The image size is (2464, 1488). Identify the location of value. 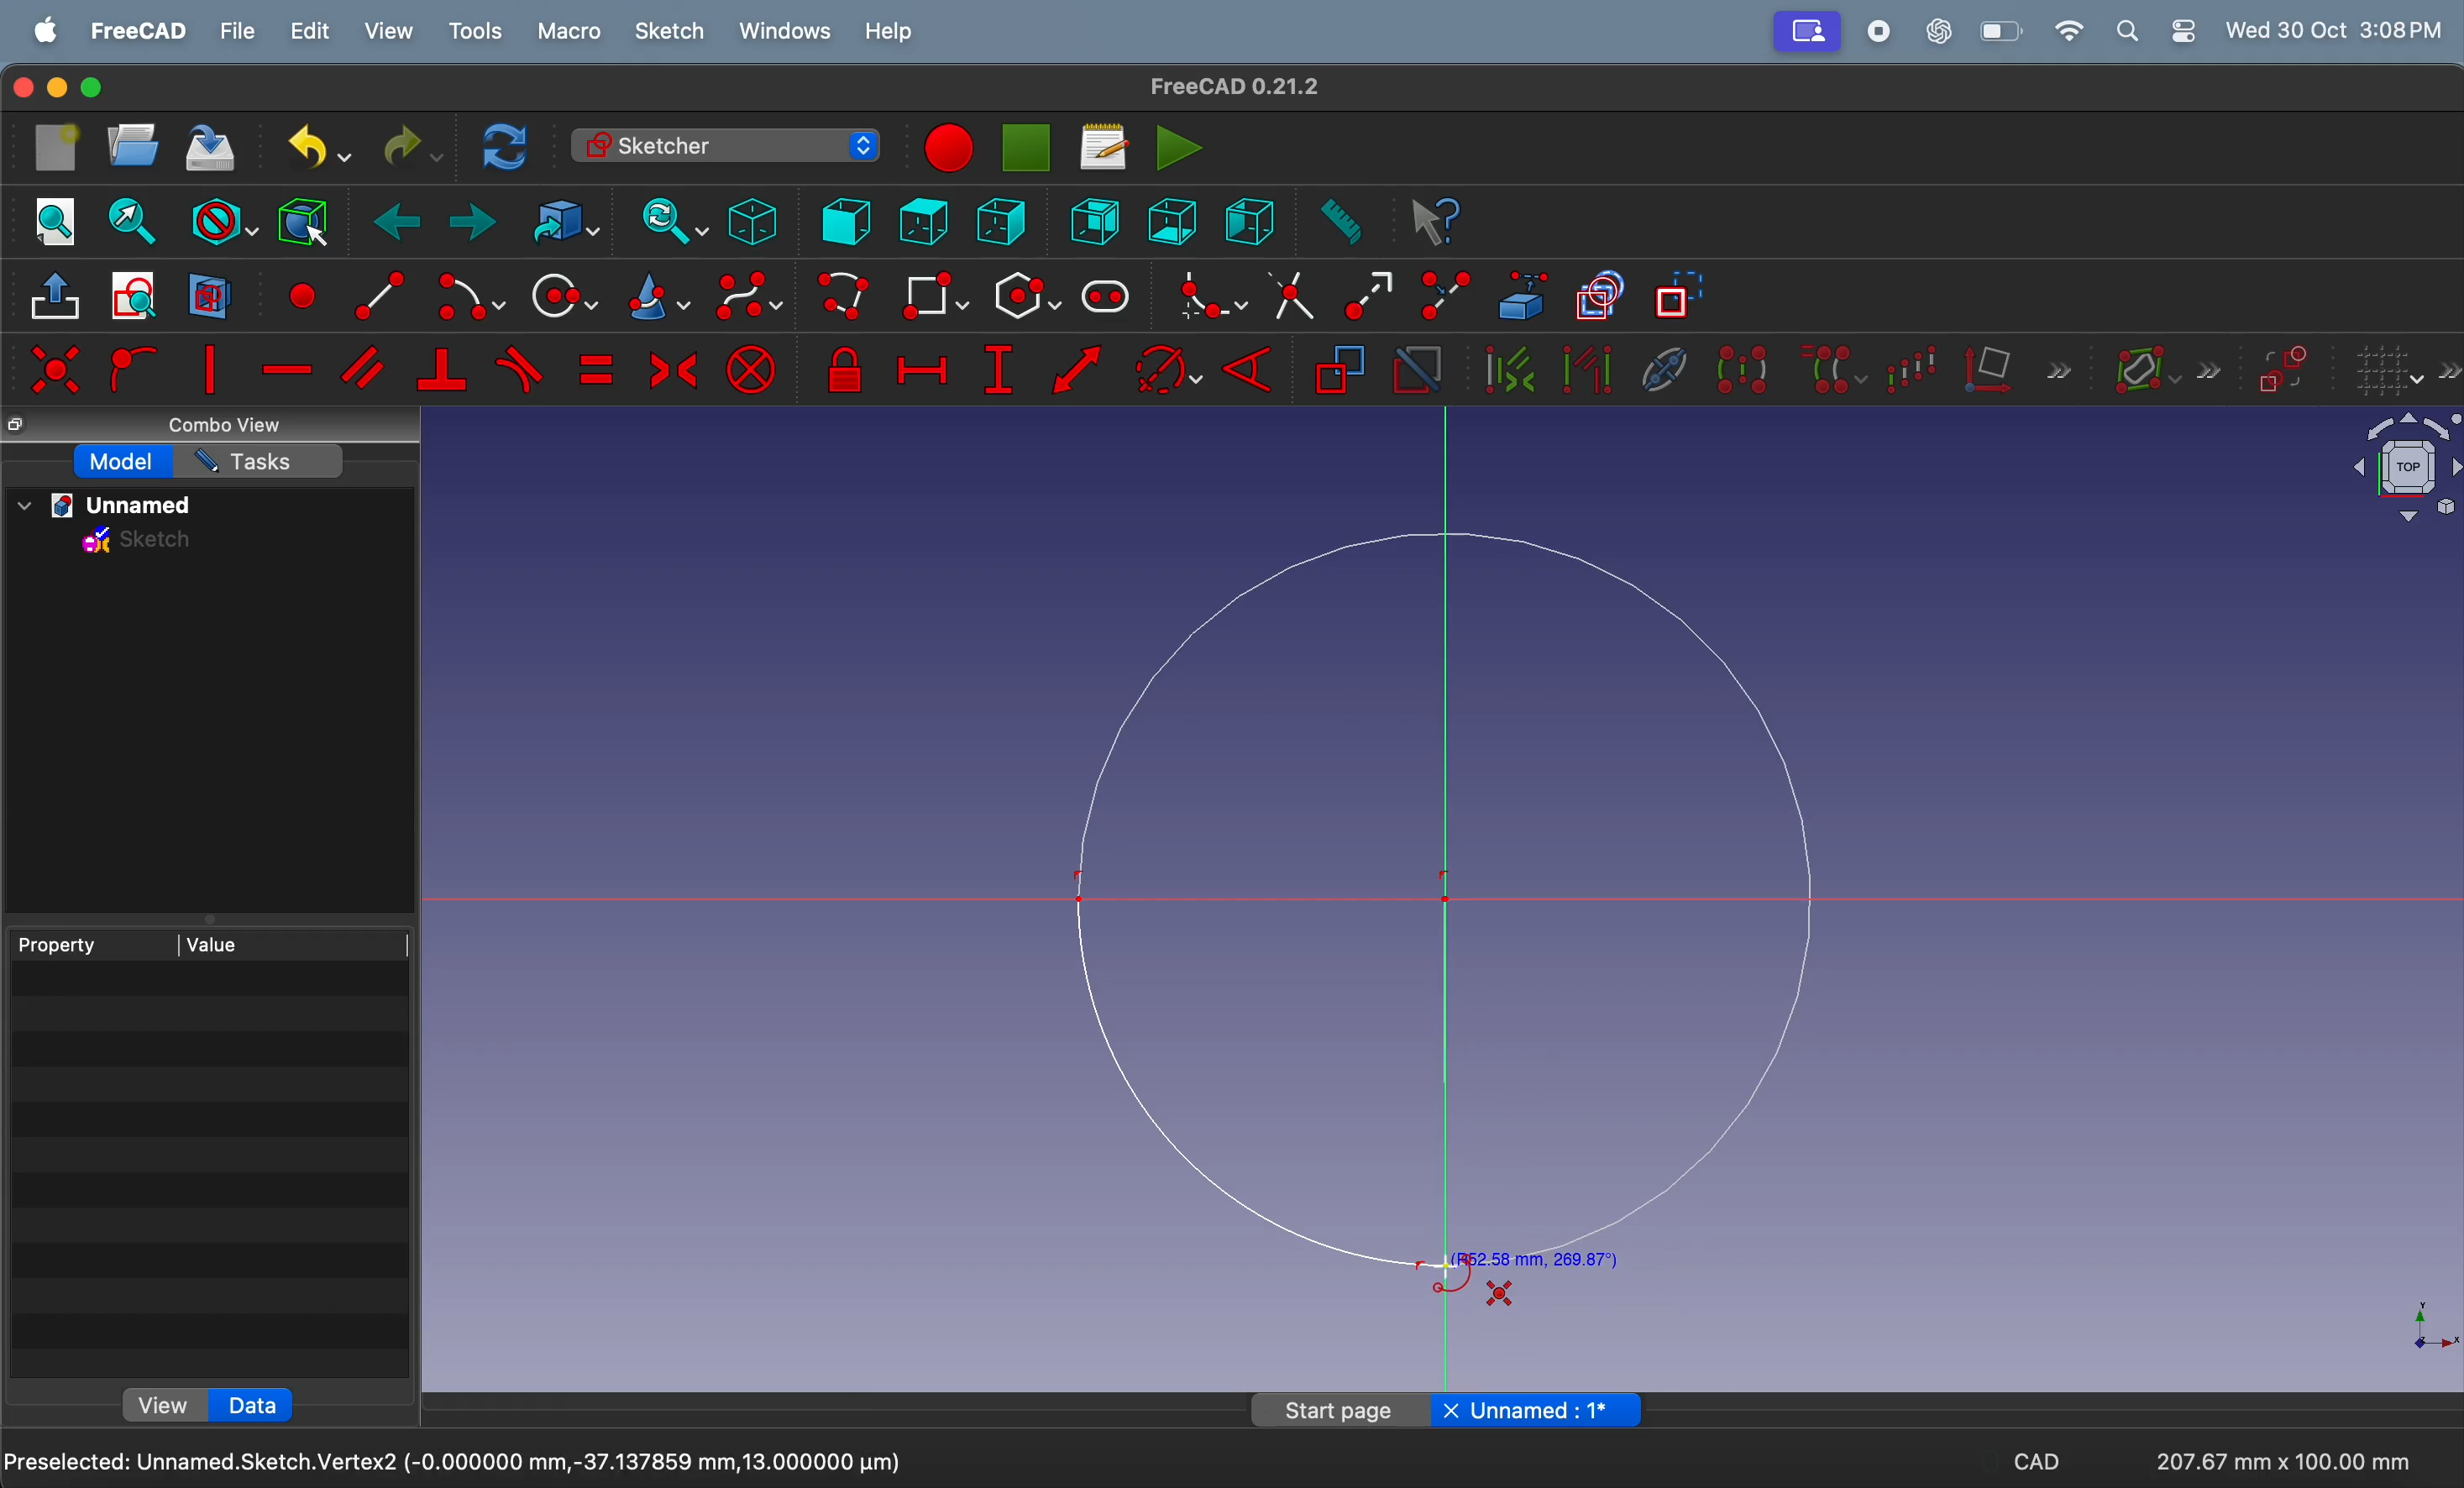
(295, 942).